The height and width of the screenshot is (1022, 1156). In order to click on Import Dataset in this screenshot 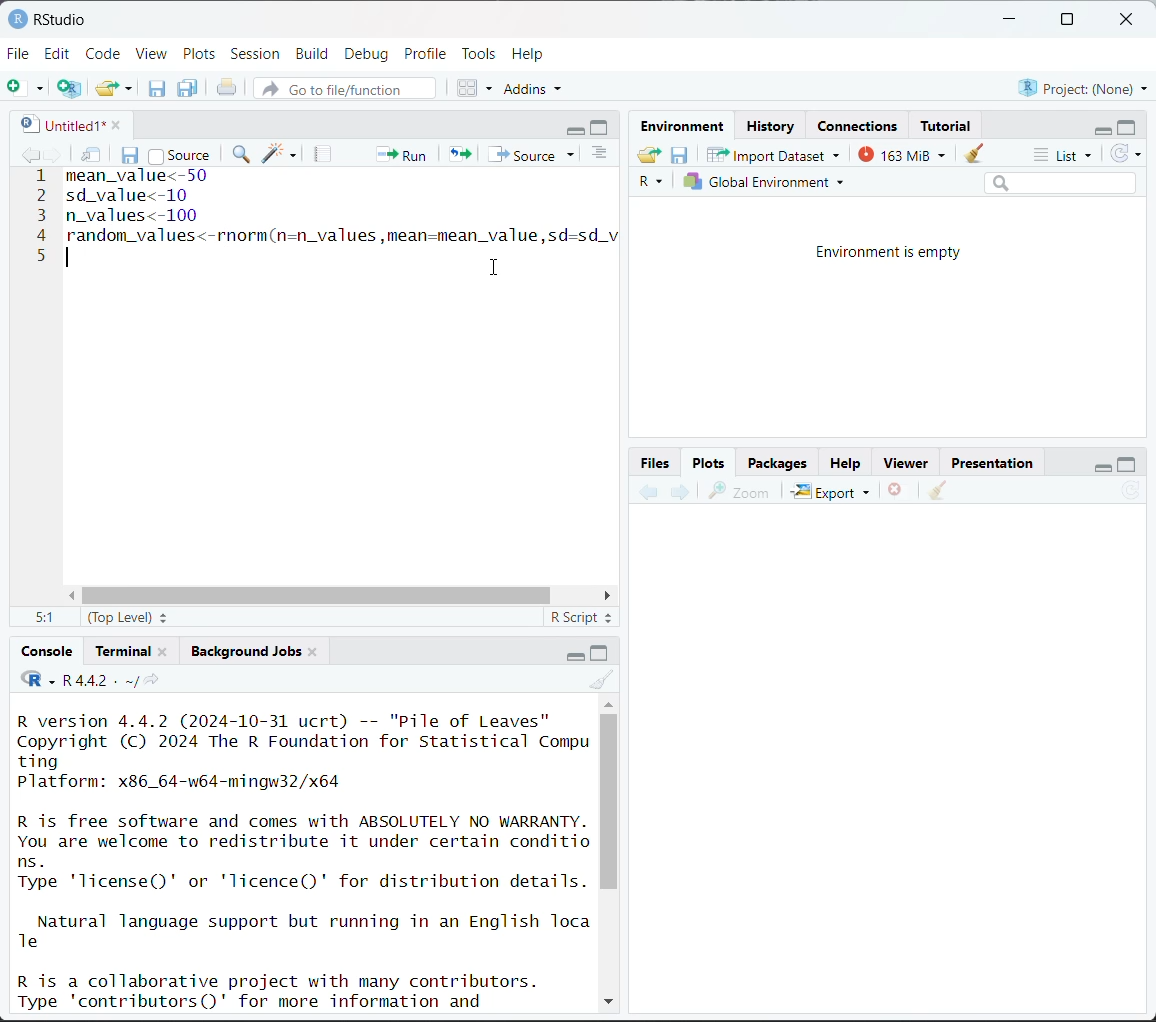, I will do `click(774, 154)`.